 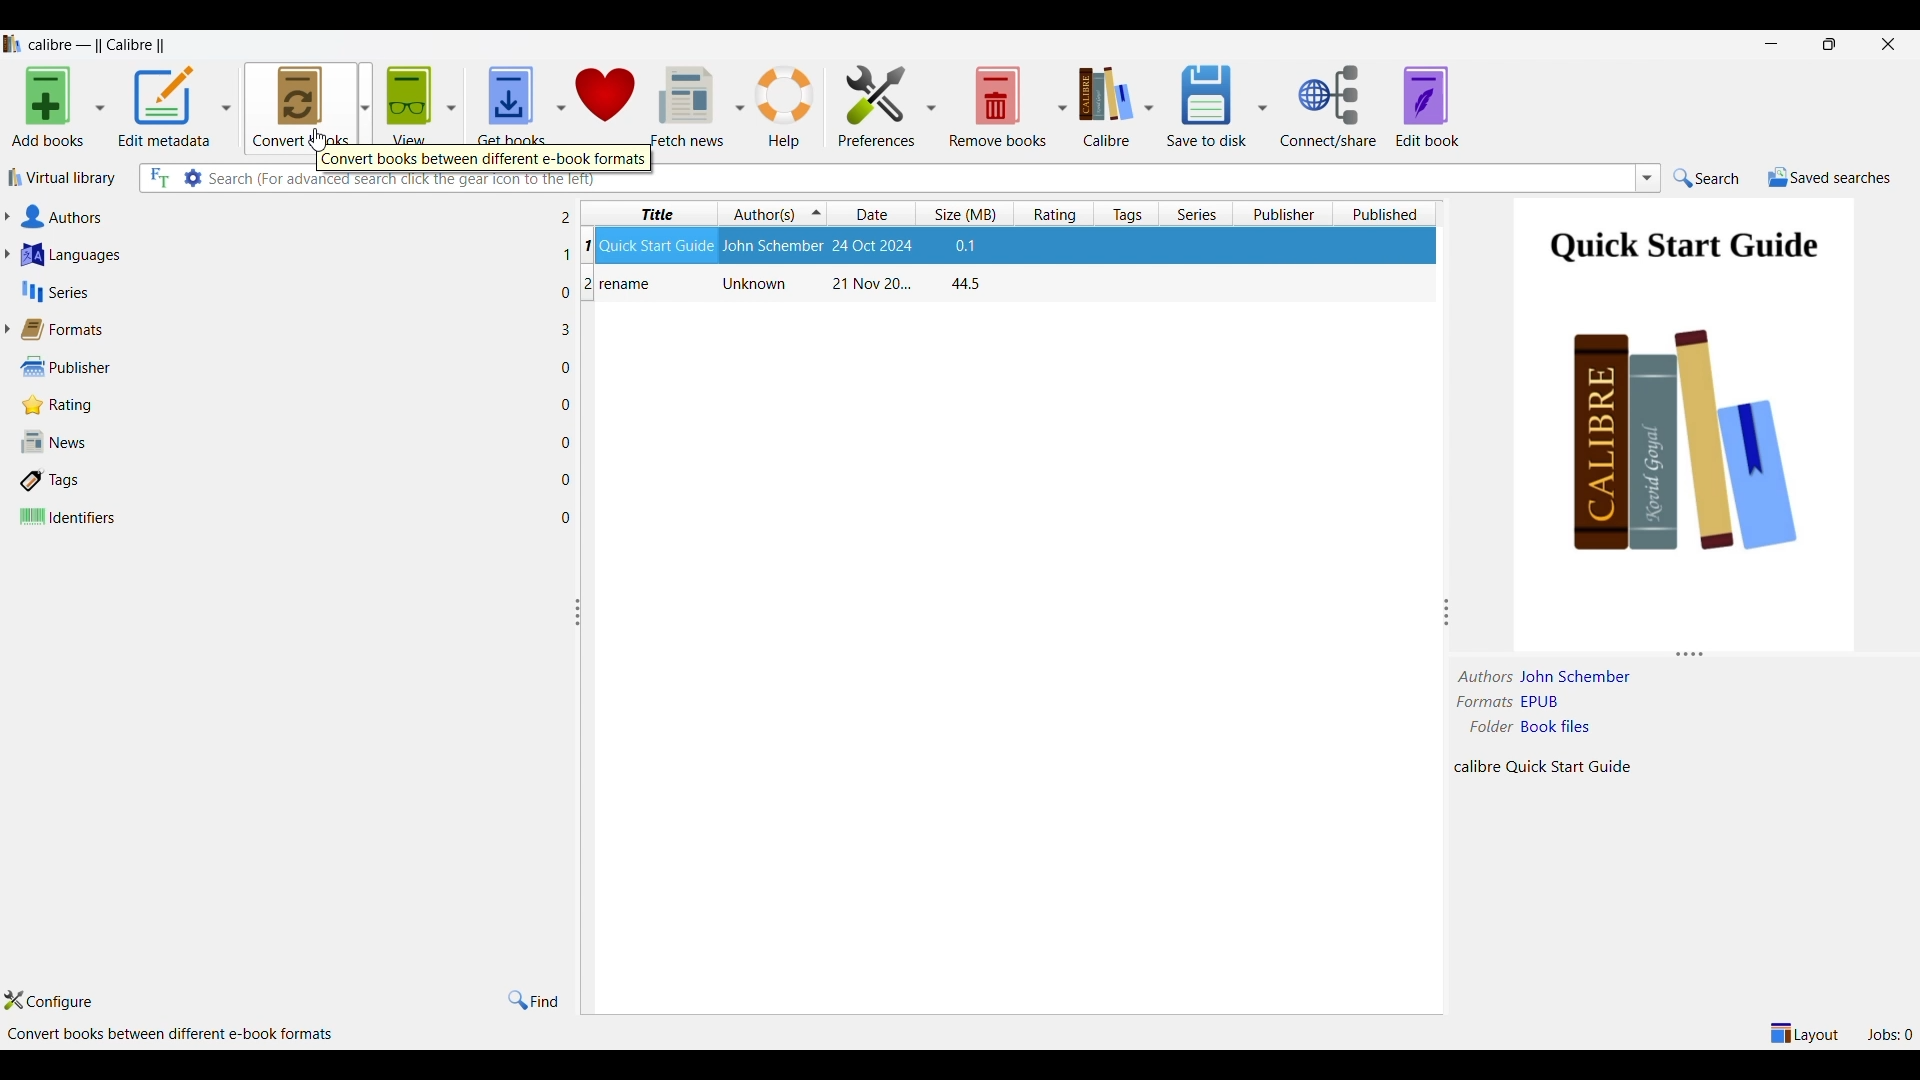 I want to click on Edit metadata, so click(x=165, y=108).